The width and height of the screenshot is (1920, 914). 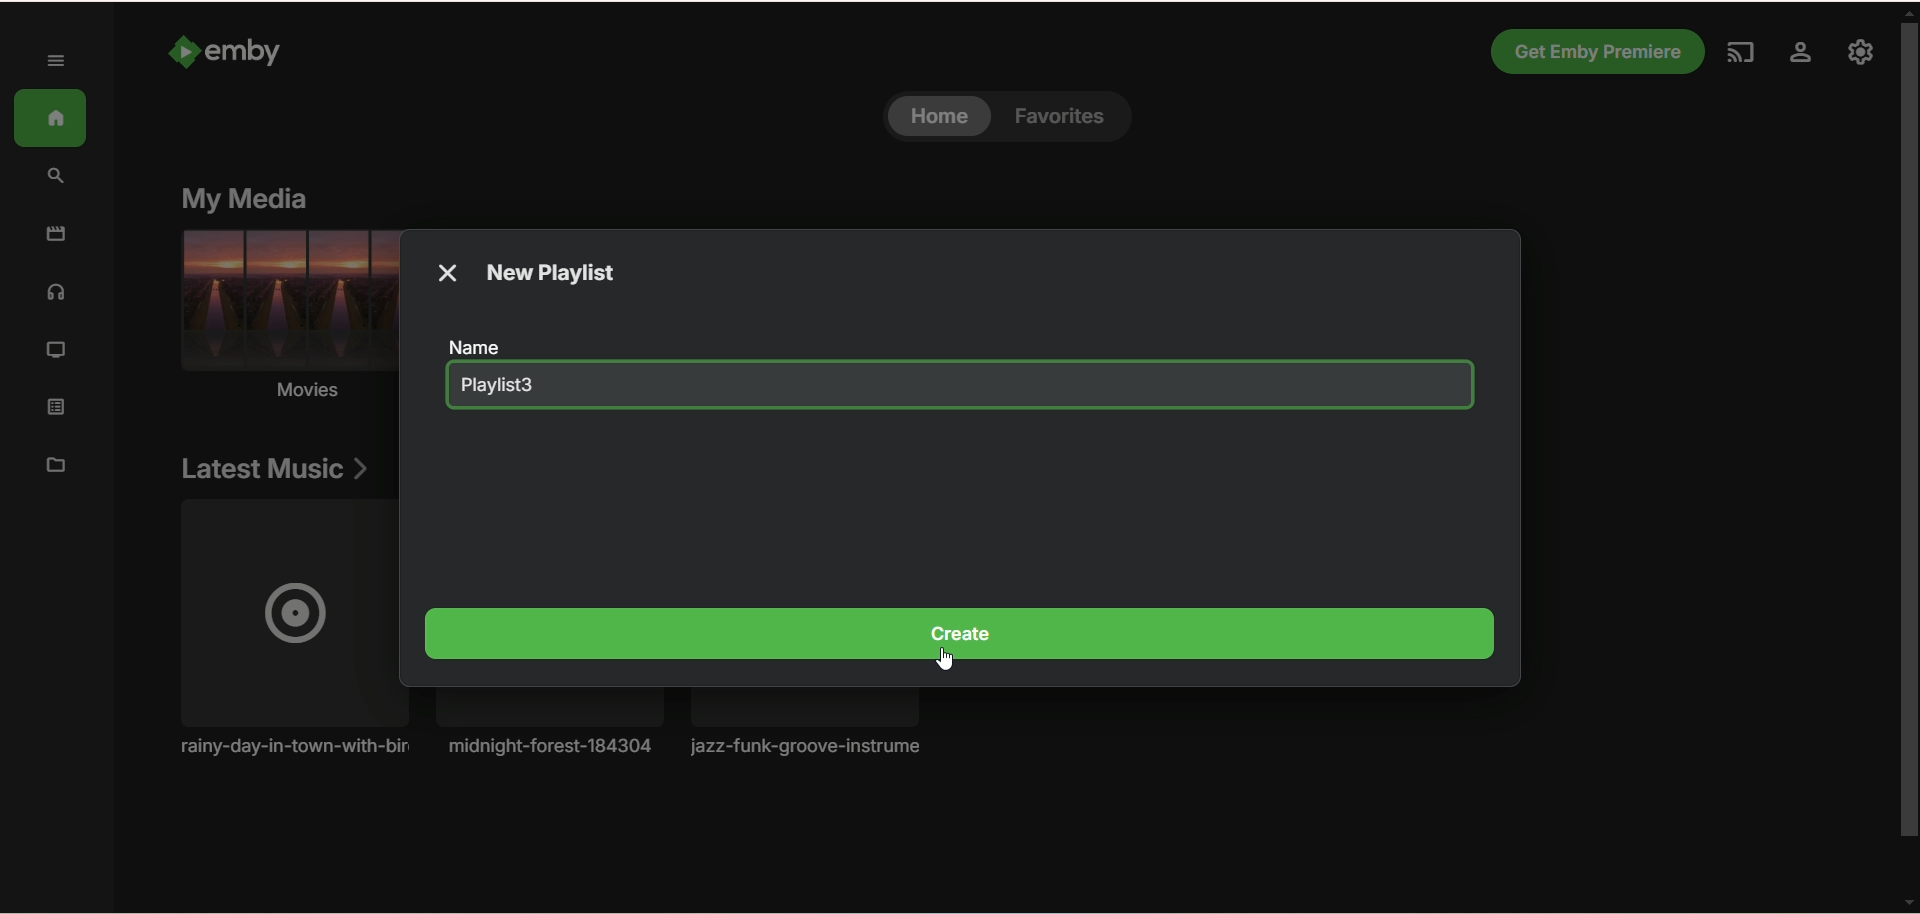 What do you see at coordinates (284, 629) in the screenshot?
I see `Music album` at bounding box center [284, 629].